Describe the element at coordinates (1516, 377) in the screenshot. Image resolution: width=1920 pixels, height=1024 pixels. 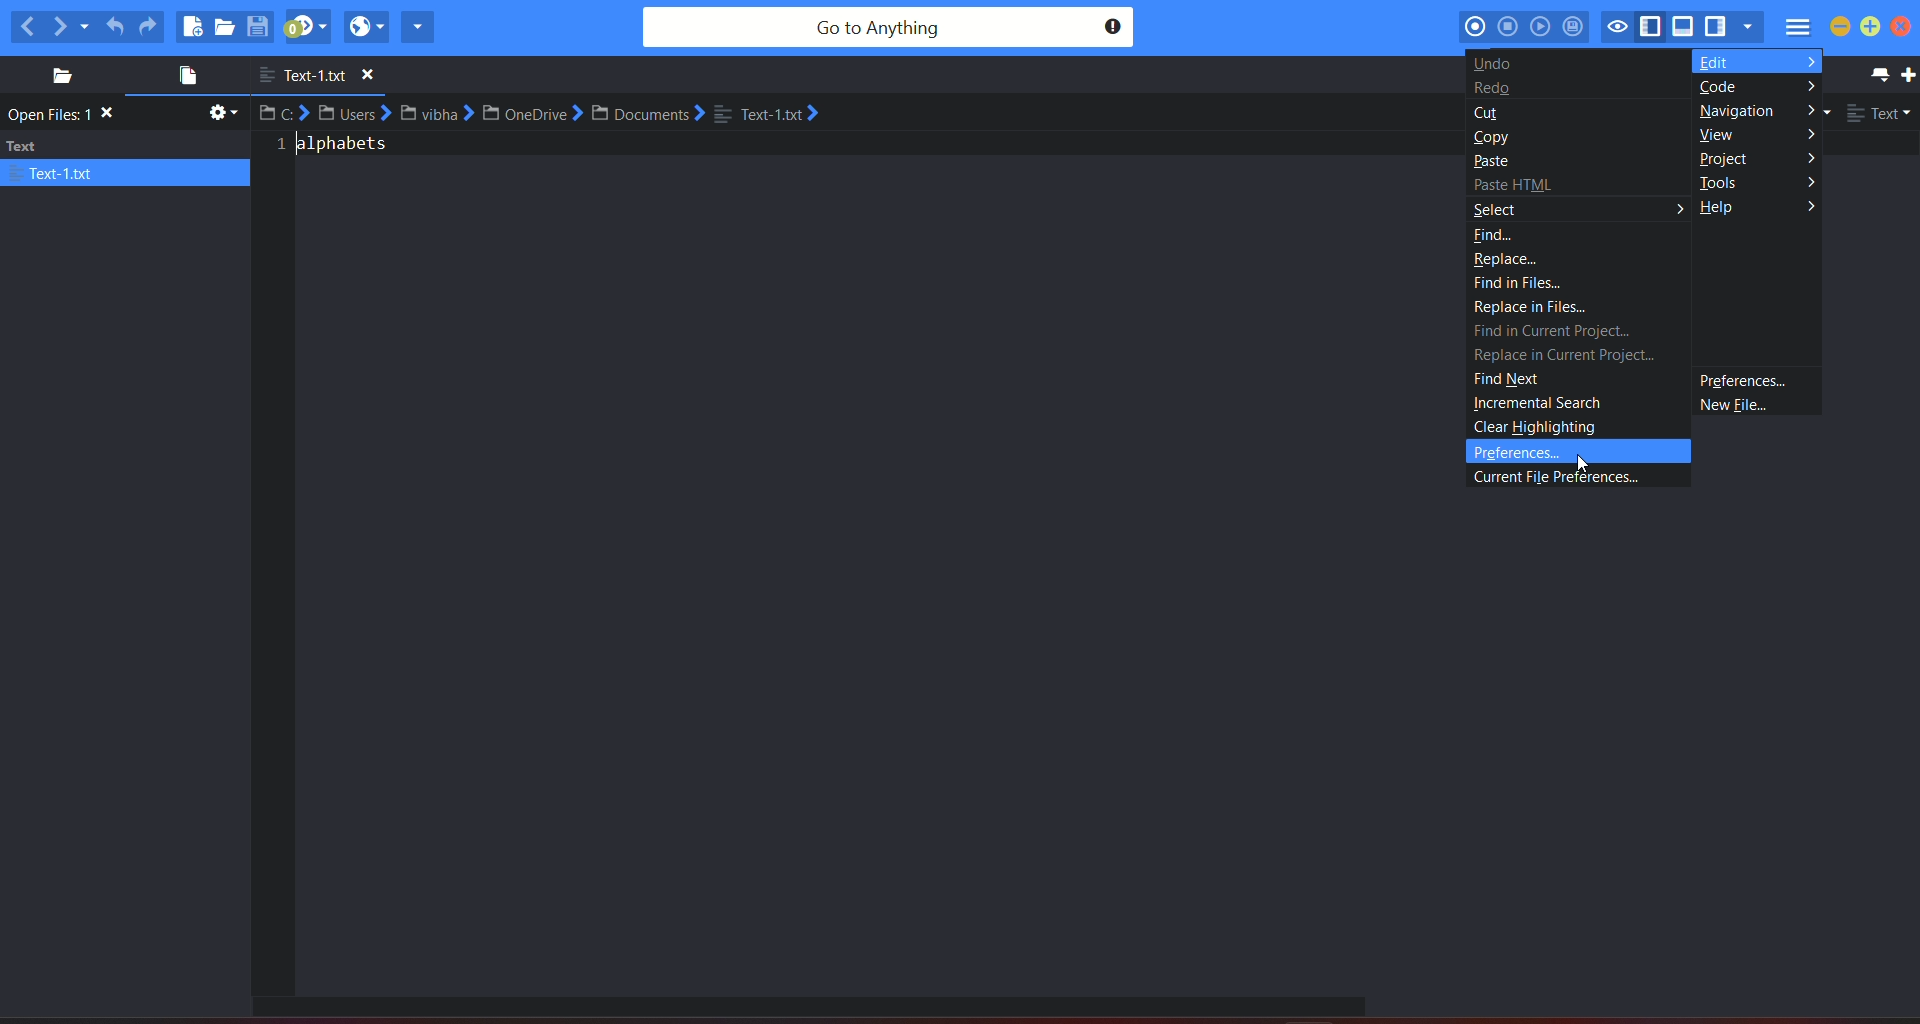
I see `find next` at that location.